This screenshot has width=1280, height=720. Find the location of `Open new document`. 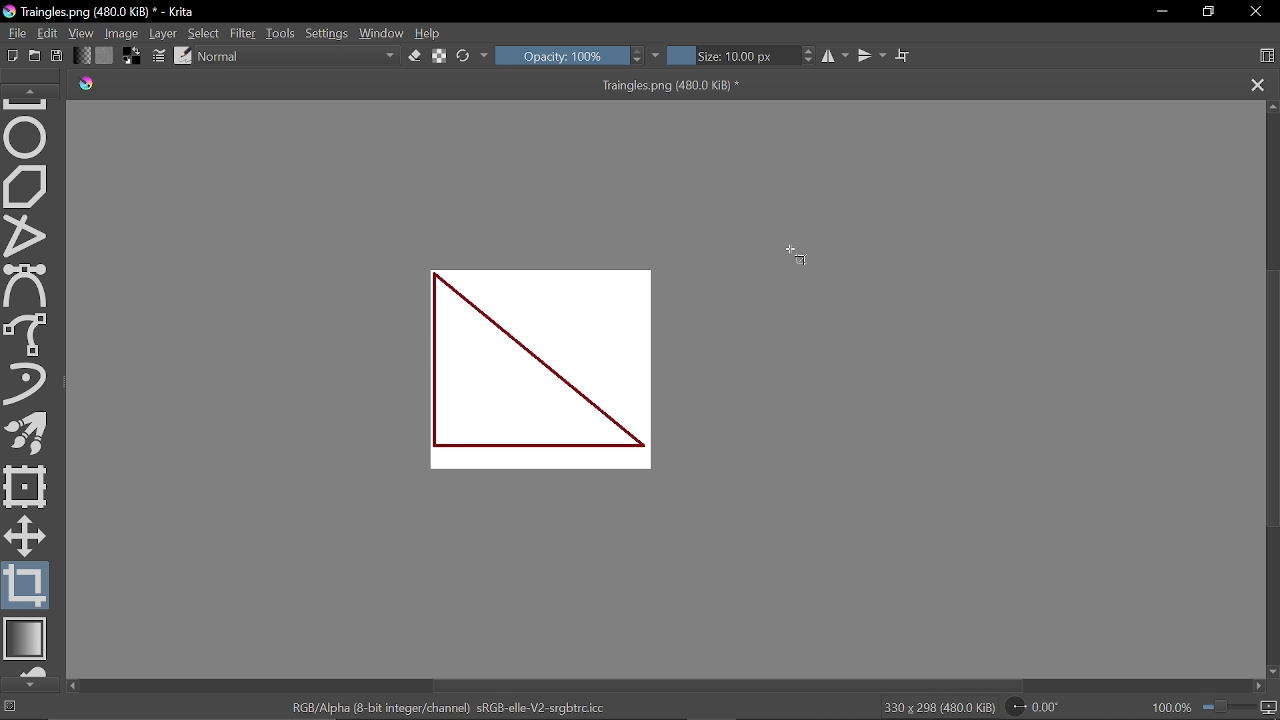

Open new document is located at coordinates (35, 56).